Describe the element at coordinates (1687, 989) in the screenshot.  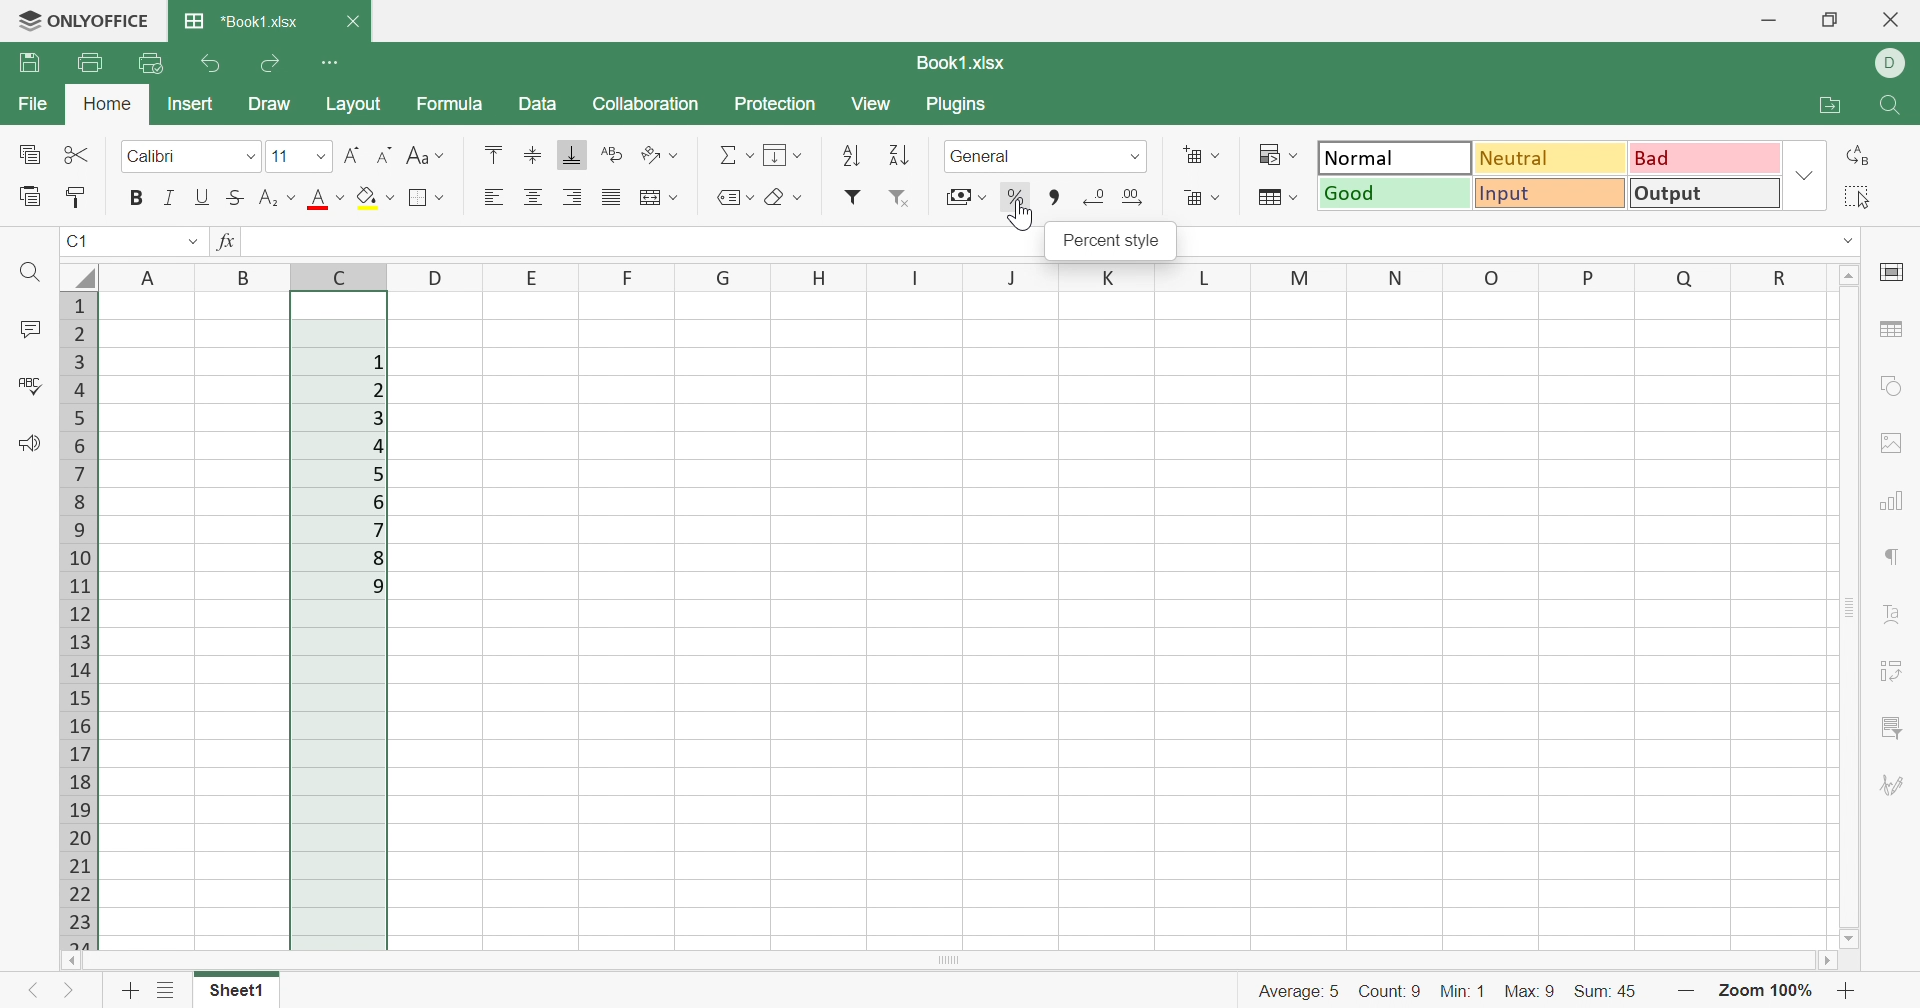
I see `Zoom in` at that location.